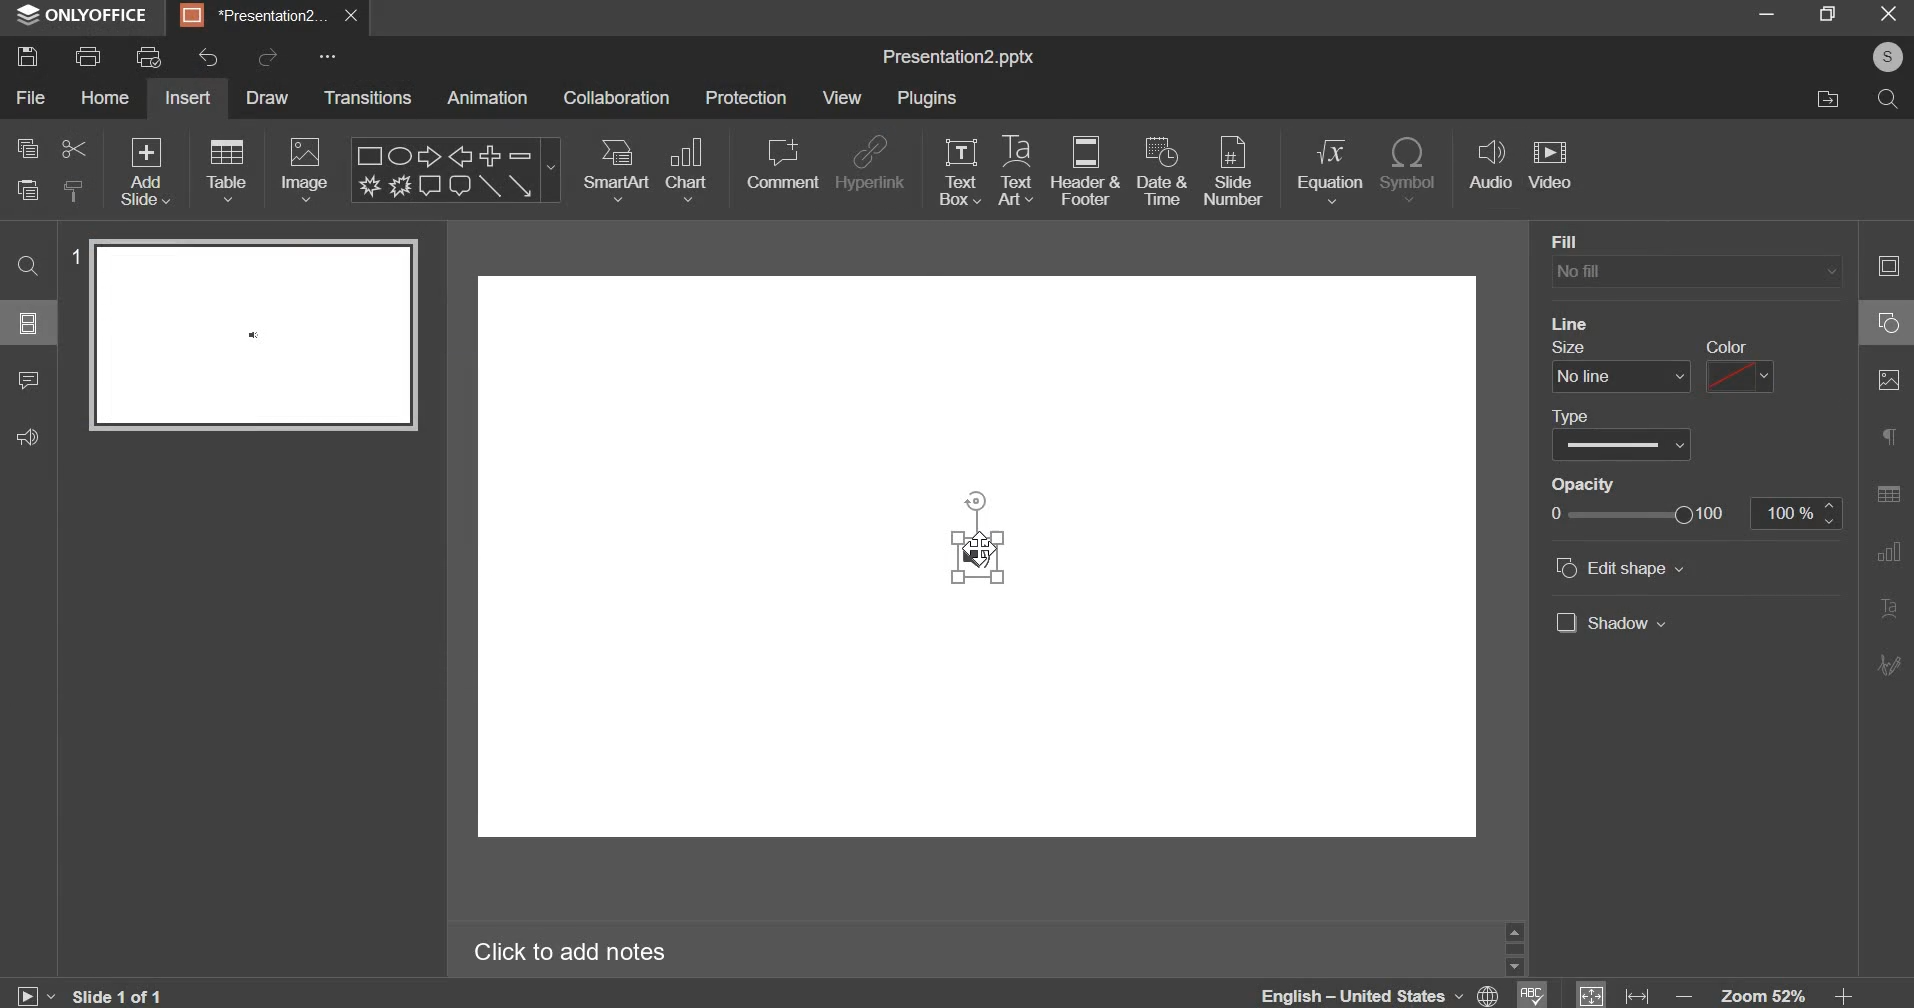 The height and width of the screenshot is (1008, 1914). What do you see at coordinates (979, 557) in the screenshot?
I see `audio ` at bounding box center [979, 557].